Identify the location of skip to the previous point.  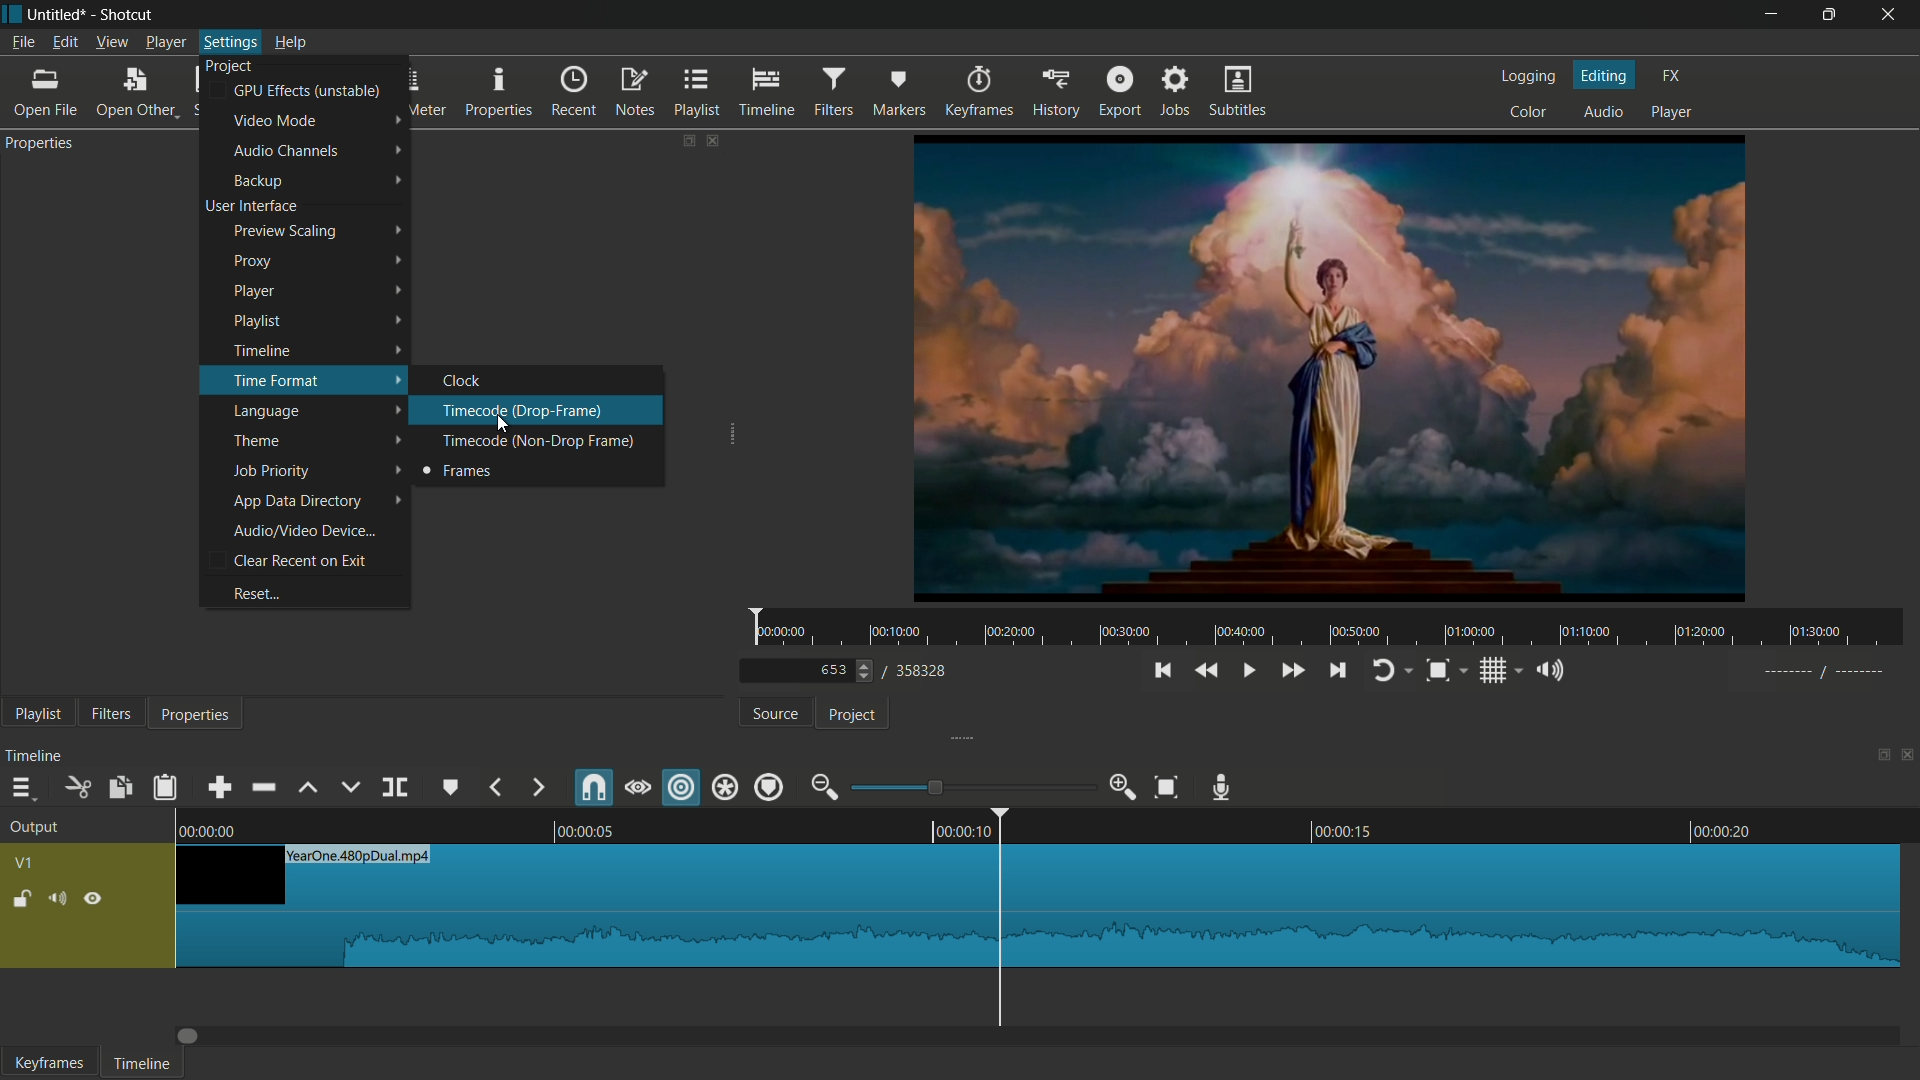
(1161, 670).